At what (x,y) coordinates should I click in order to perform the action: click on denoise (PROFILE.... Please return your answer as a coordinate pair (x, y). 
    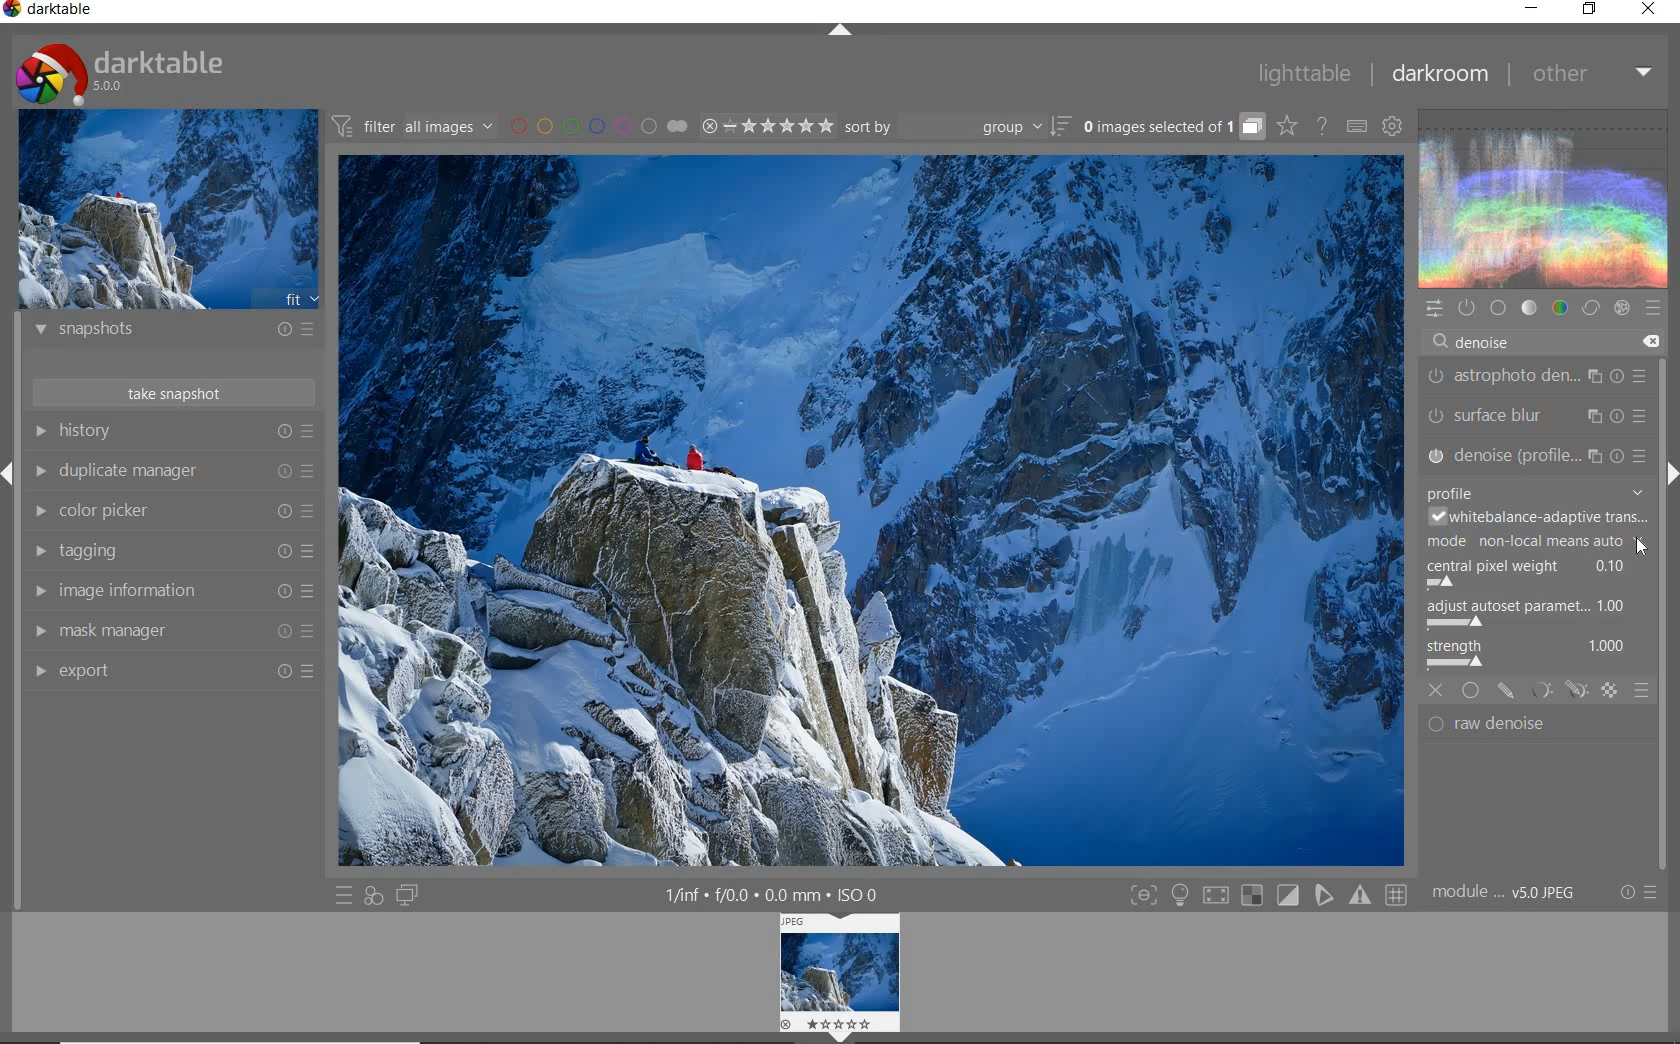
    Looking at the image, I should click on (1538, 455).